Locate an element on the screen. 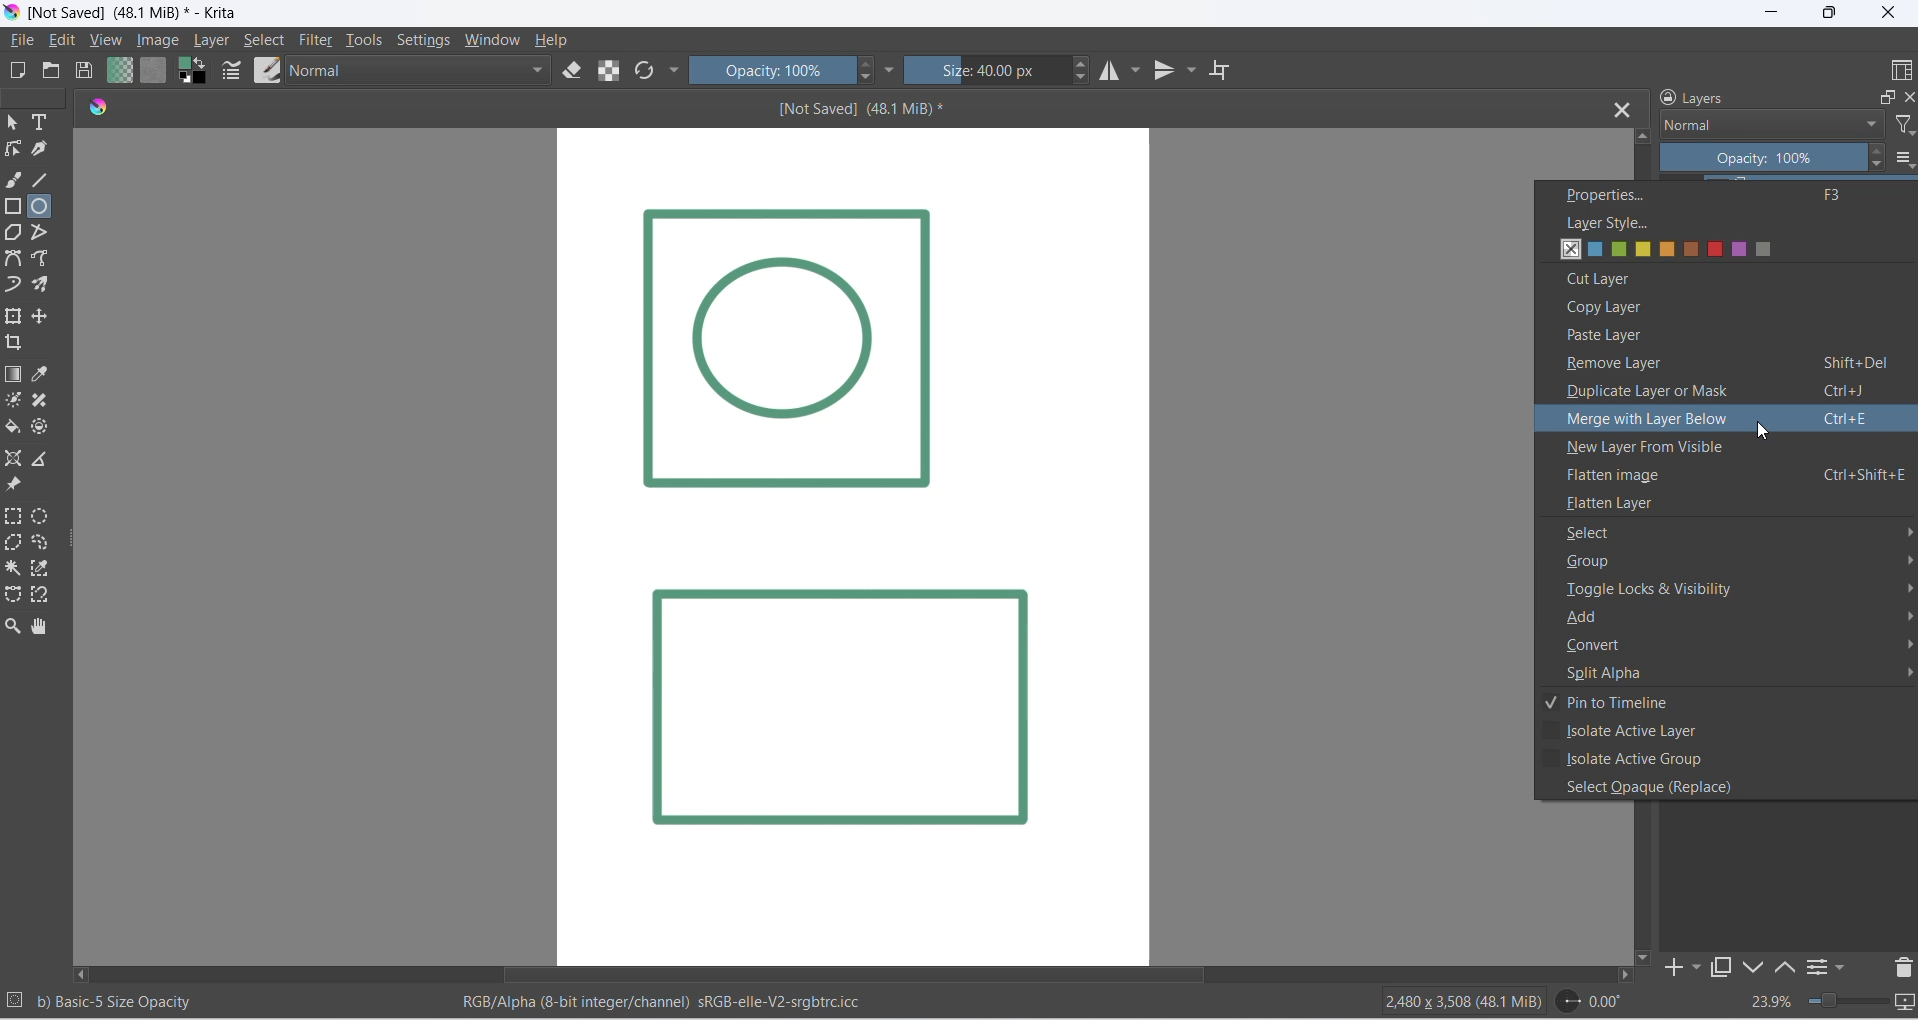 This screenshot has width=1918, height=1020. size is located at coordinates (988, 69).